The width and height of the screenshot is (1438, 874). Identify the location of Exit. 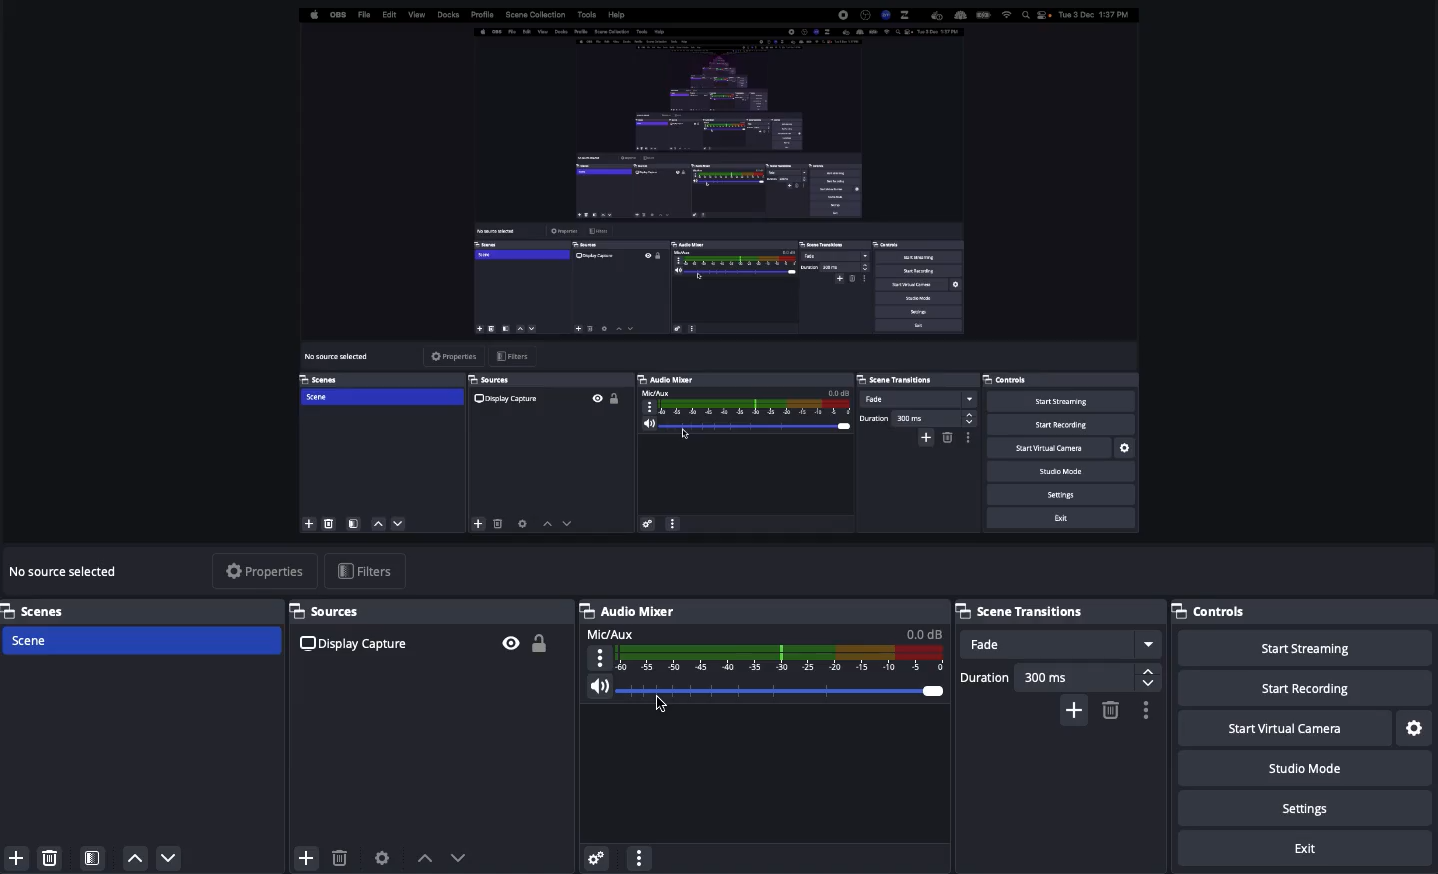
(1308, 849).